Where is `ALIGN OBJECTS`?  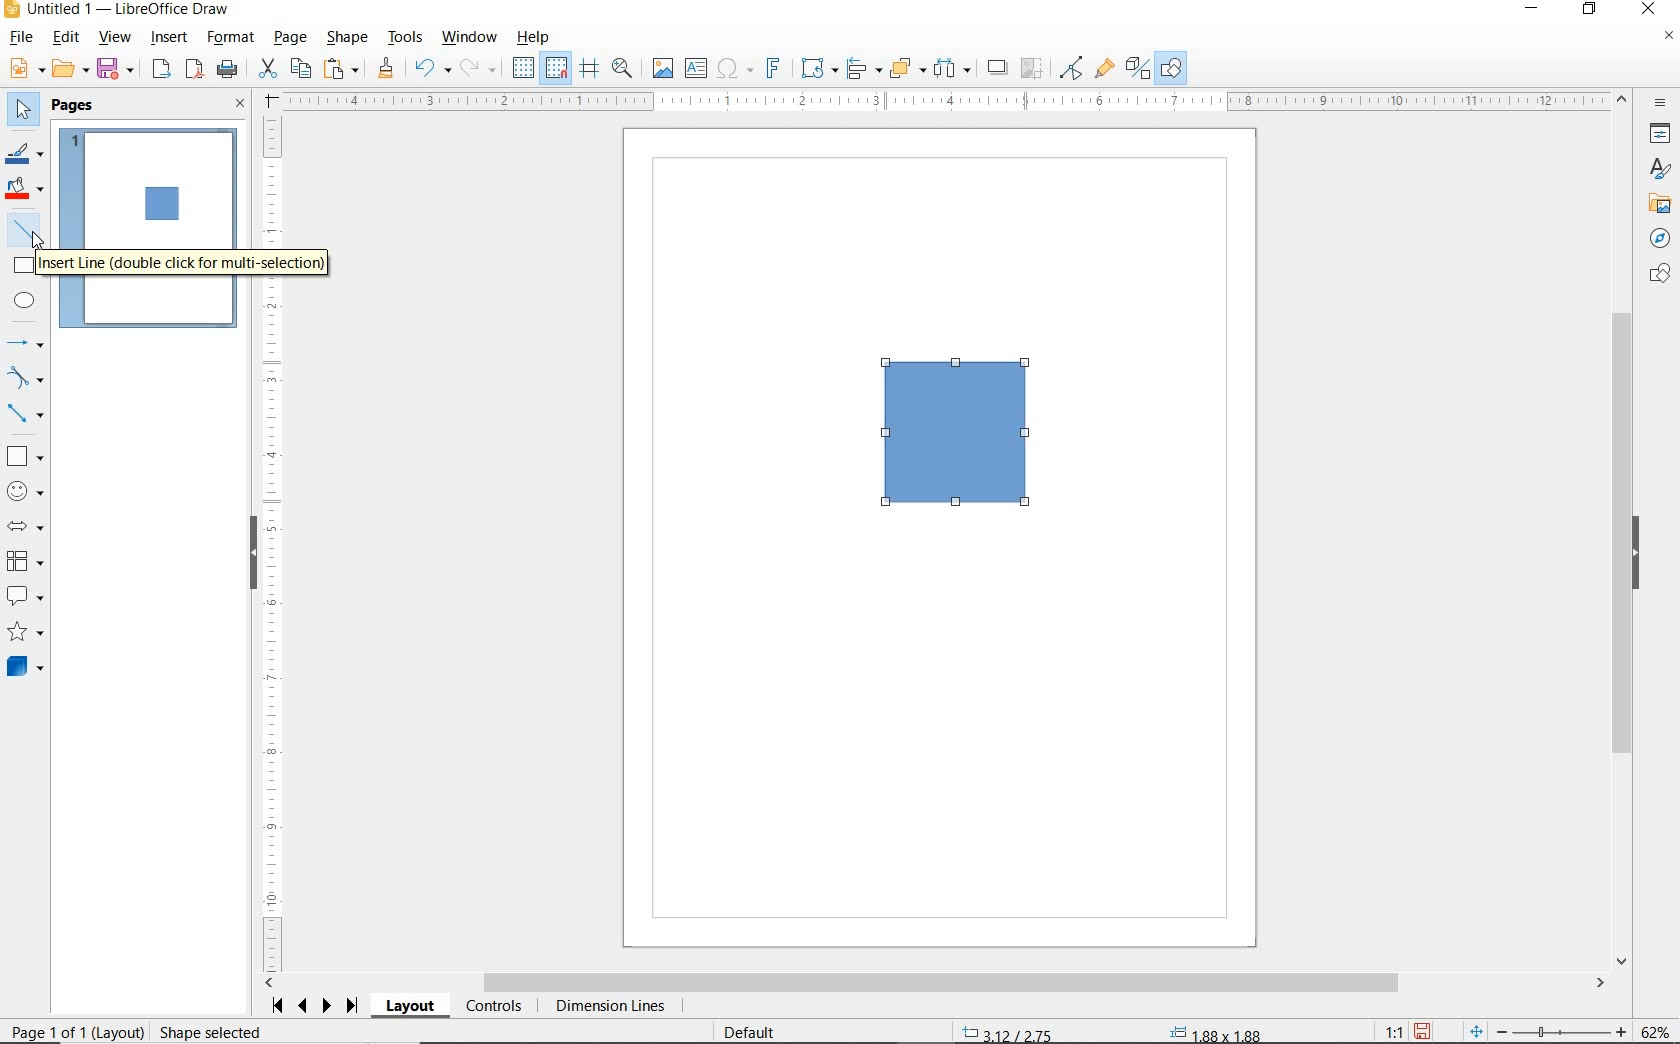
ALIGN OBJECTS is located at coordinates (863, 69).